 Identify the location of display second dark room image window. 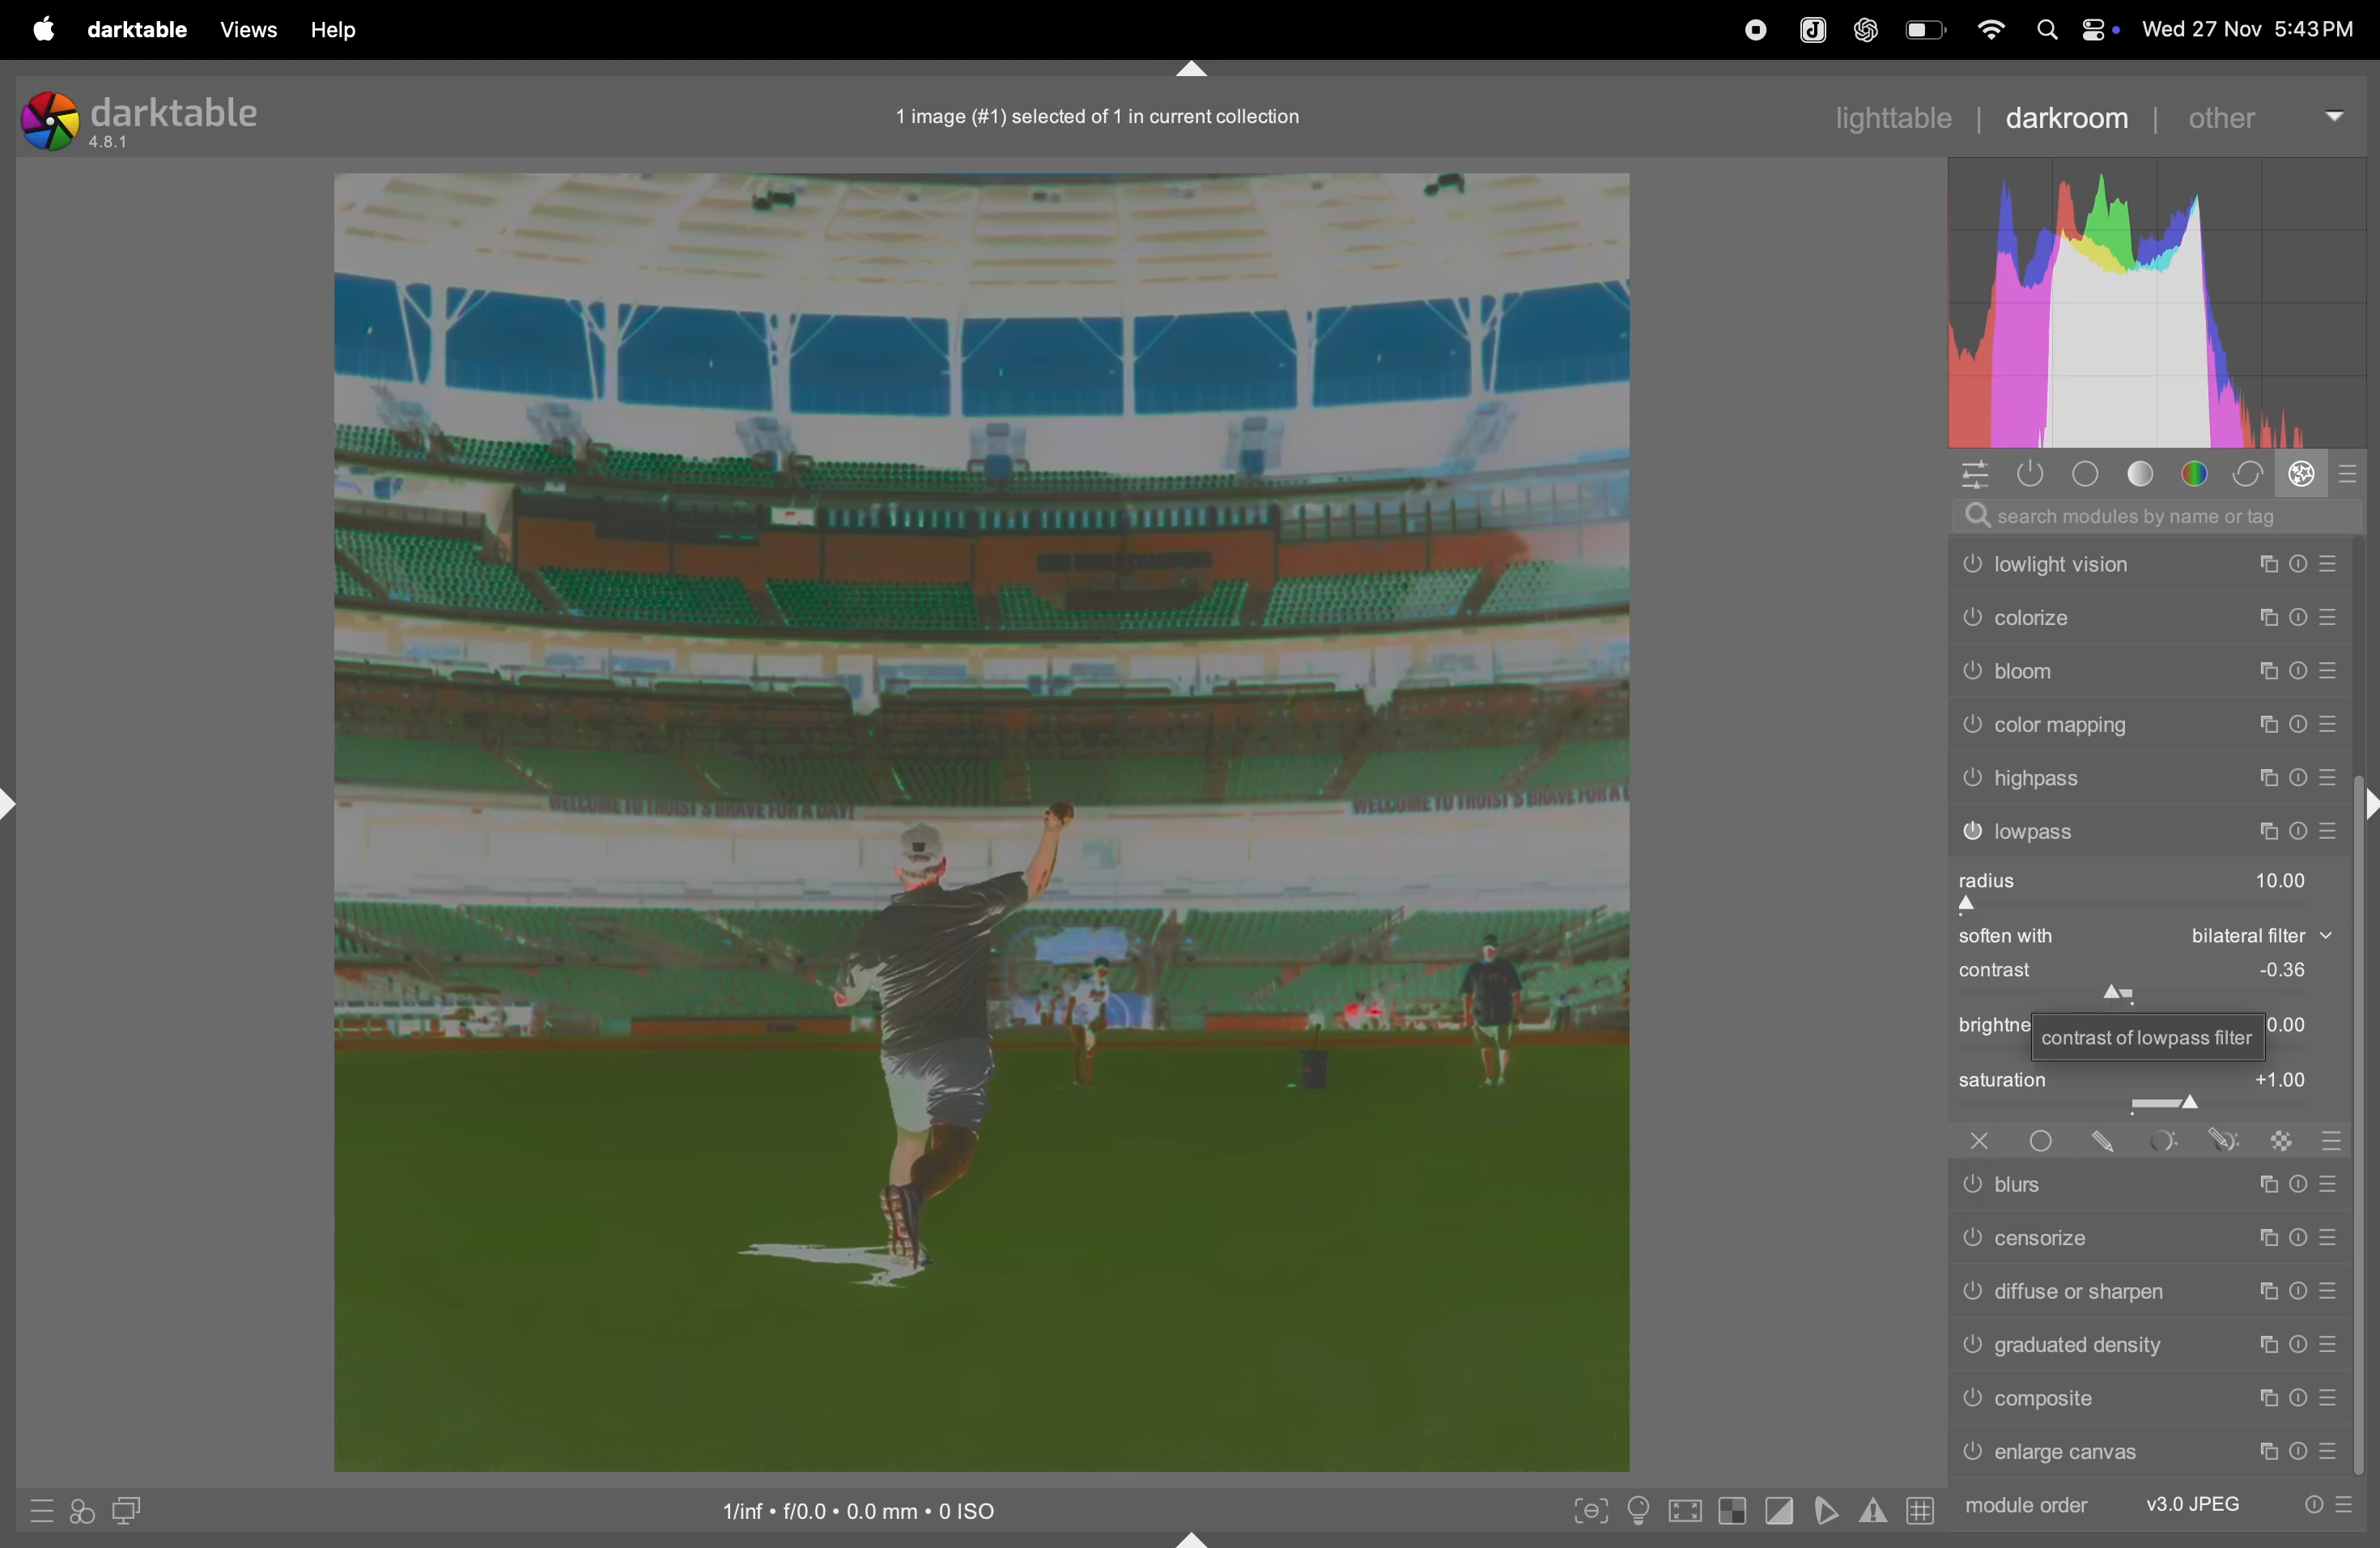
(137, 1512).